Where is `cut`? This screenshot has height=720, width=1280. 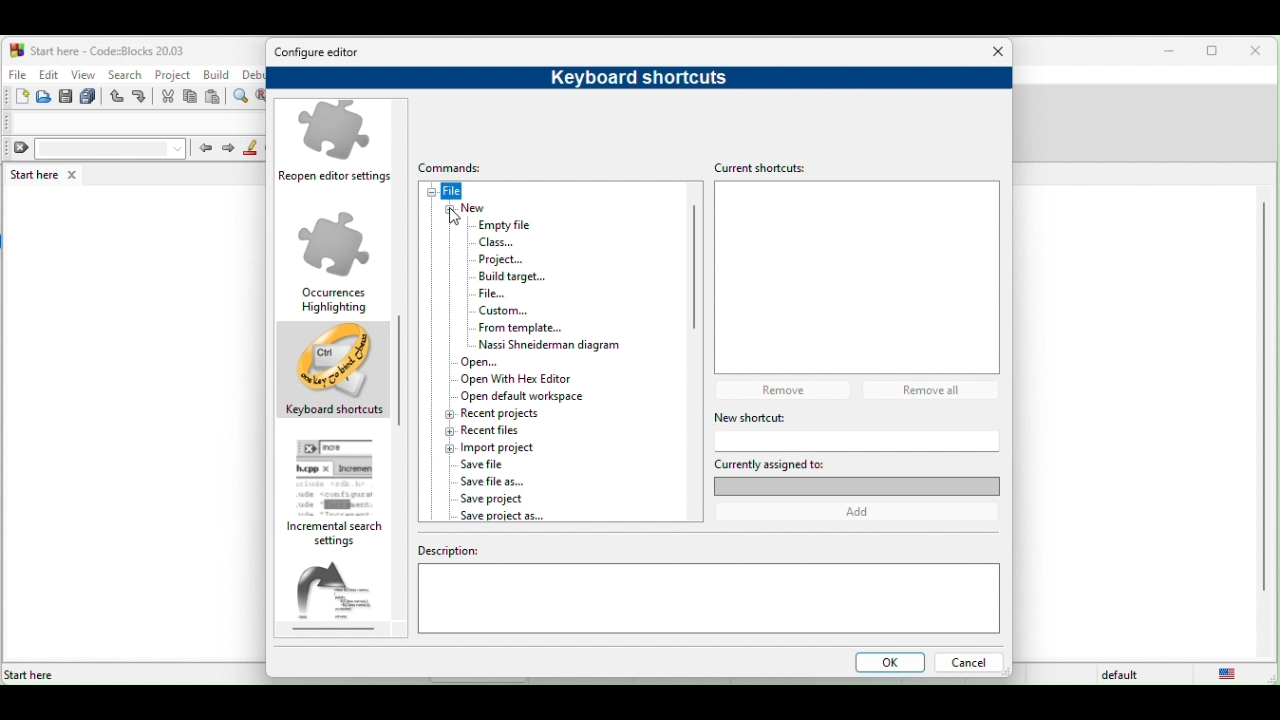 cut is located at coordinates (168, 97).